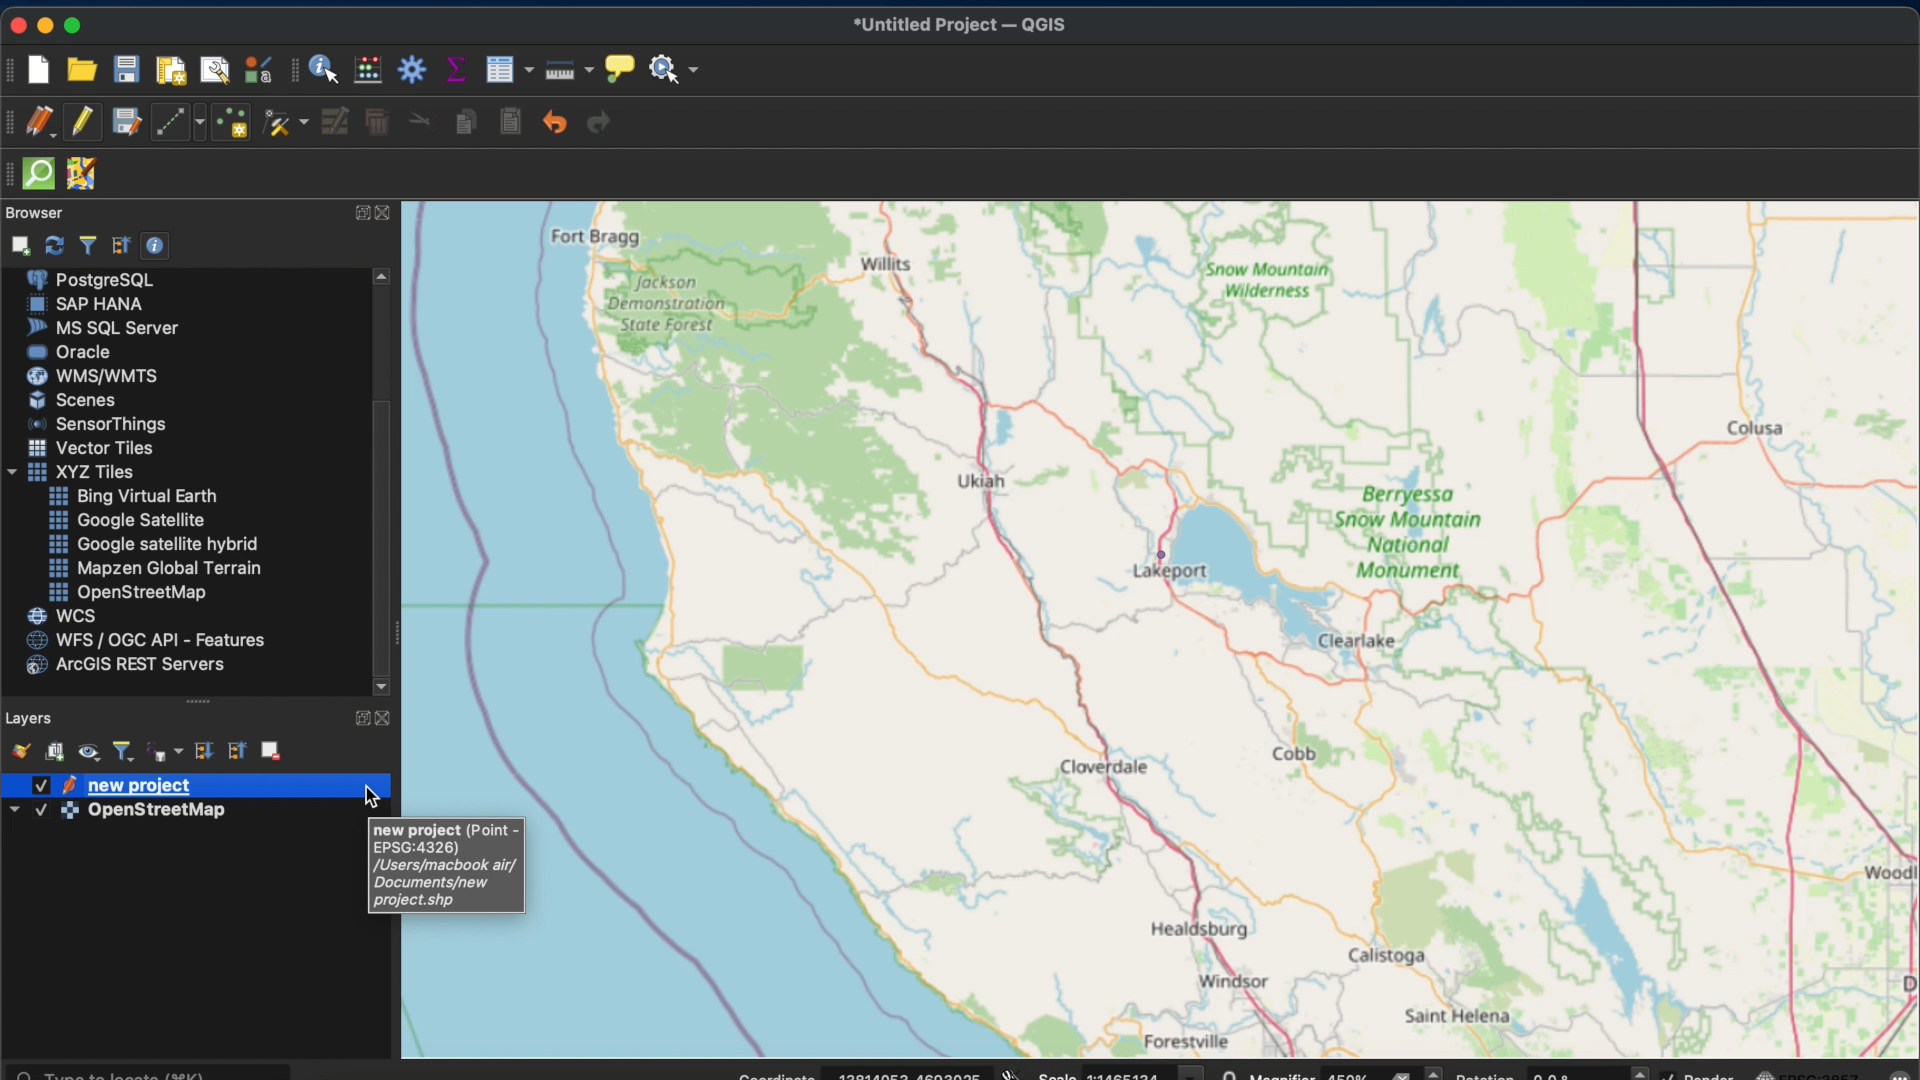 The height and width of the screenshot is (1080, 1920). I want to click on mapzen global terrain, so click(153, 568).